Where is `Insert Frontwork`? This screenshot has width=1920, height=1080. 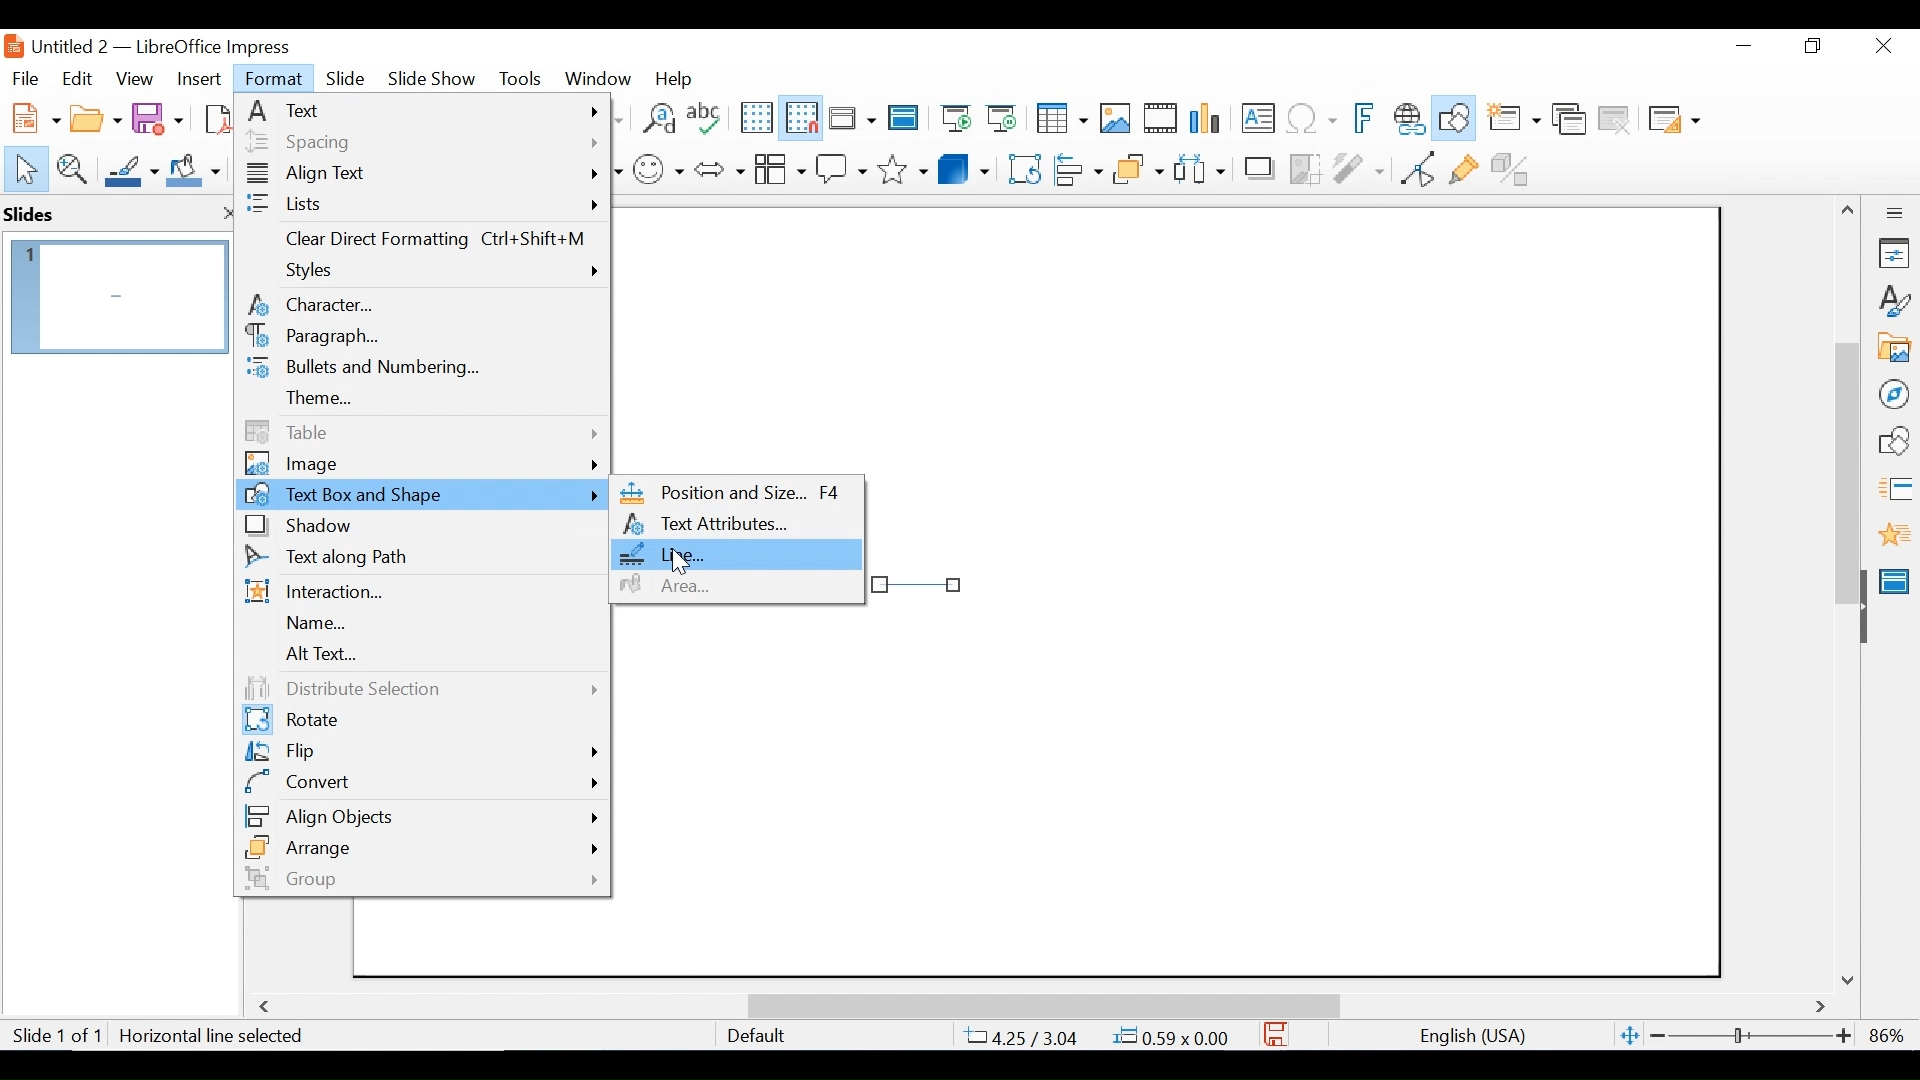 Insert Frontwork is located at coordinates (1366, 119).